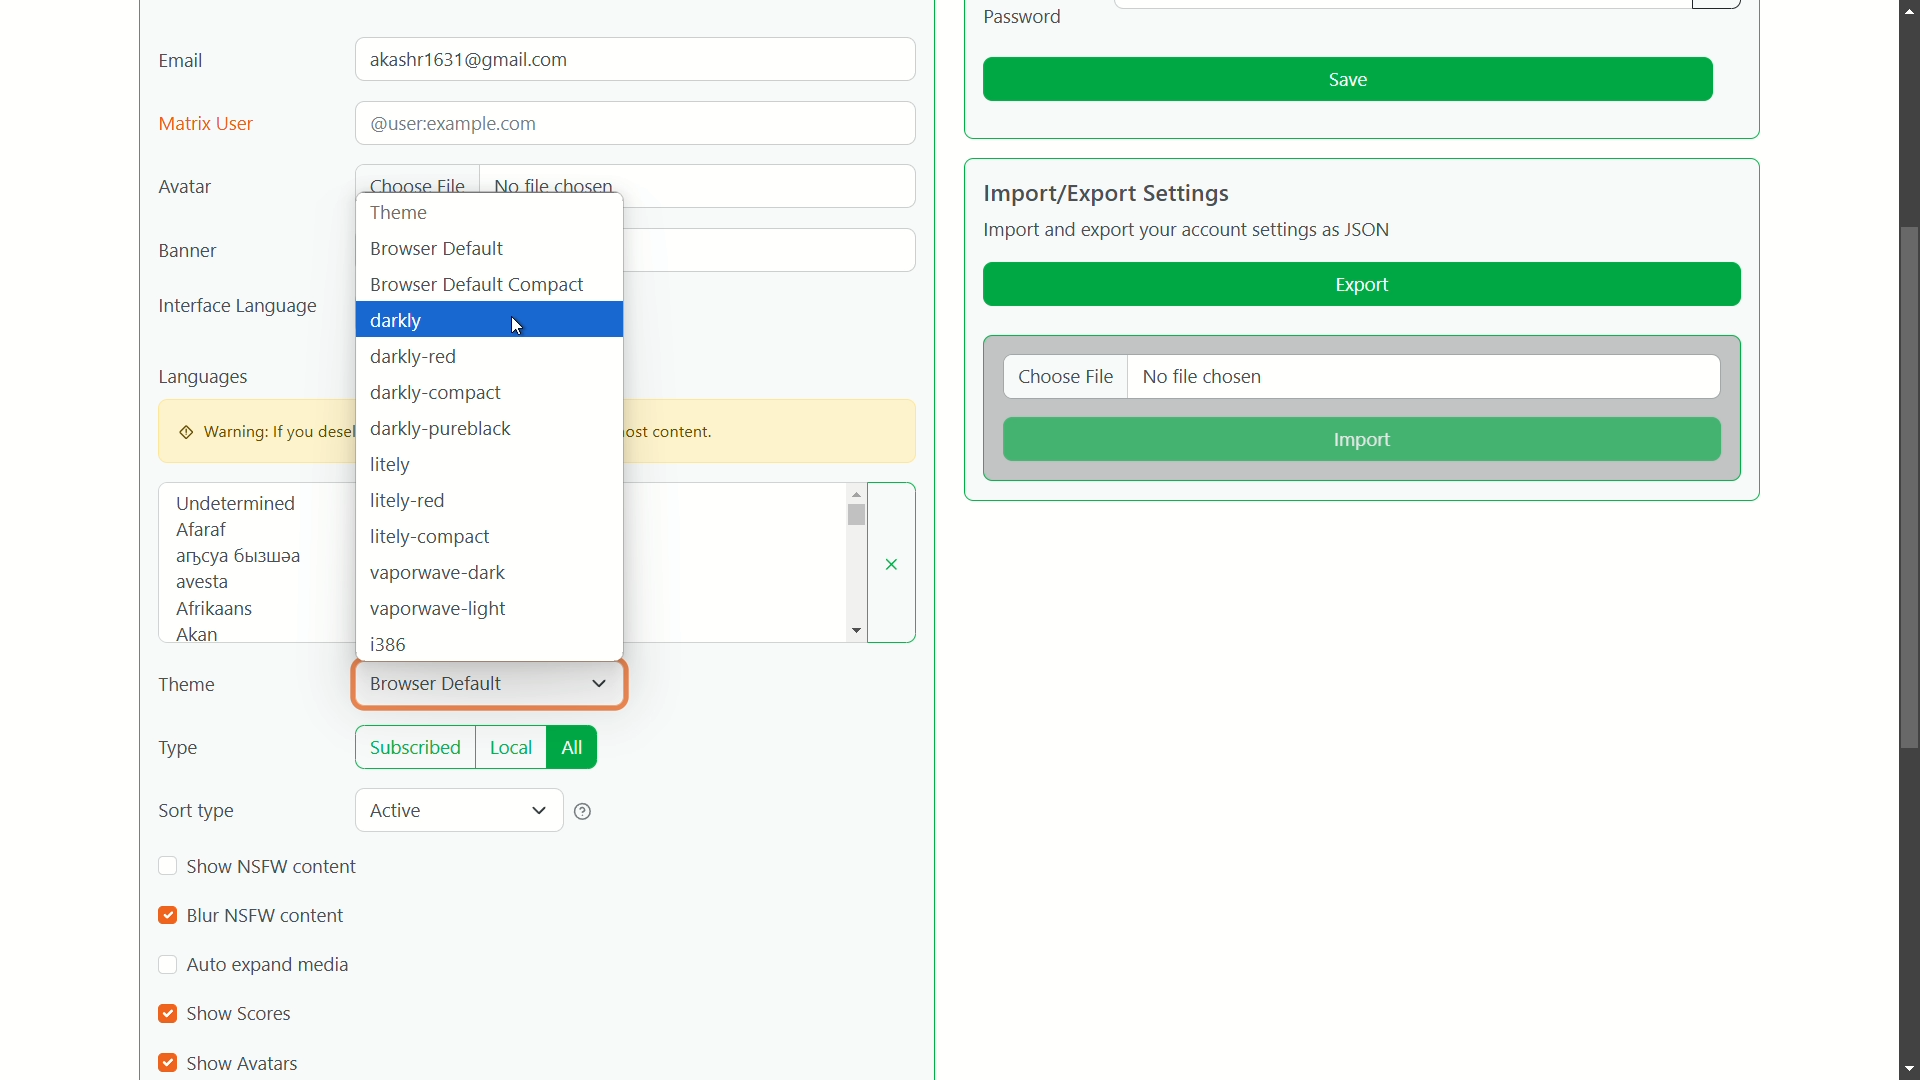 Image resolution: width=1920 pixels, height=1080 pixels. I want to click on dropdown, so click(855, 515).